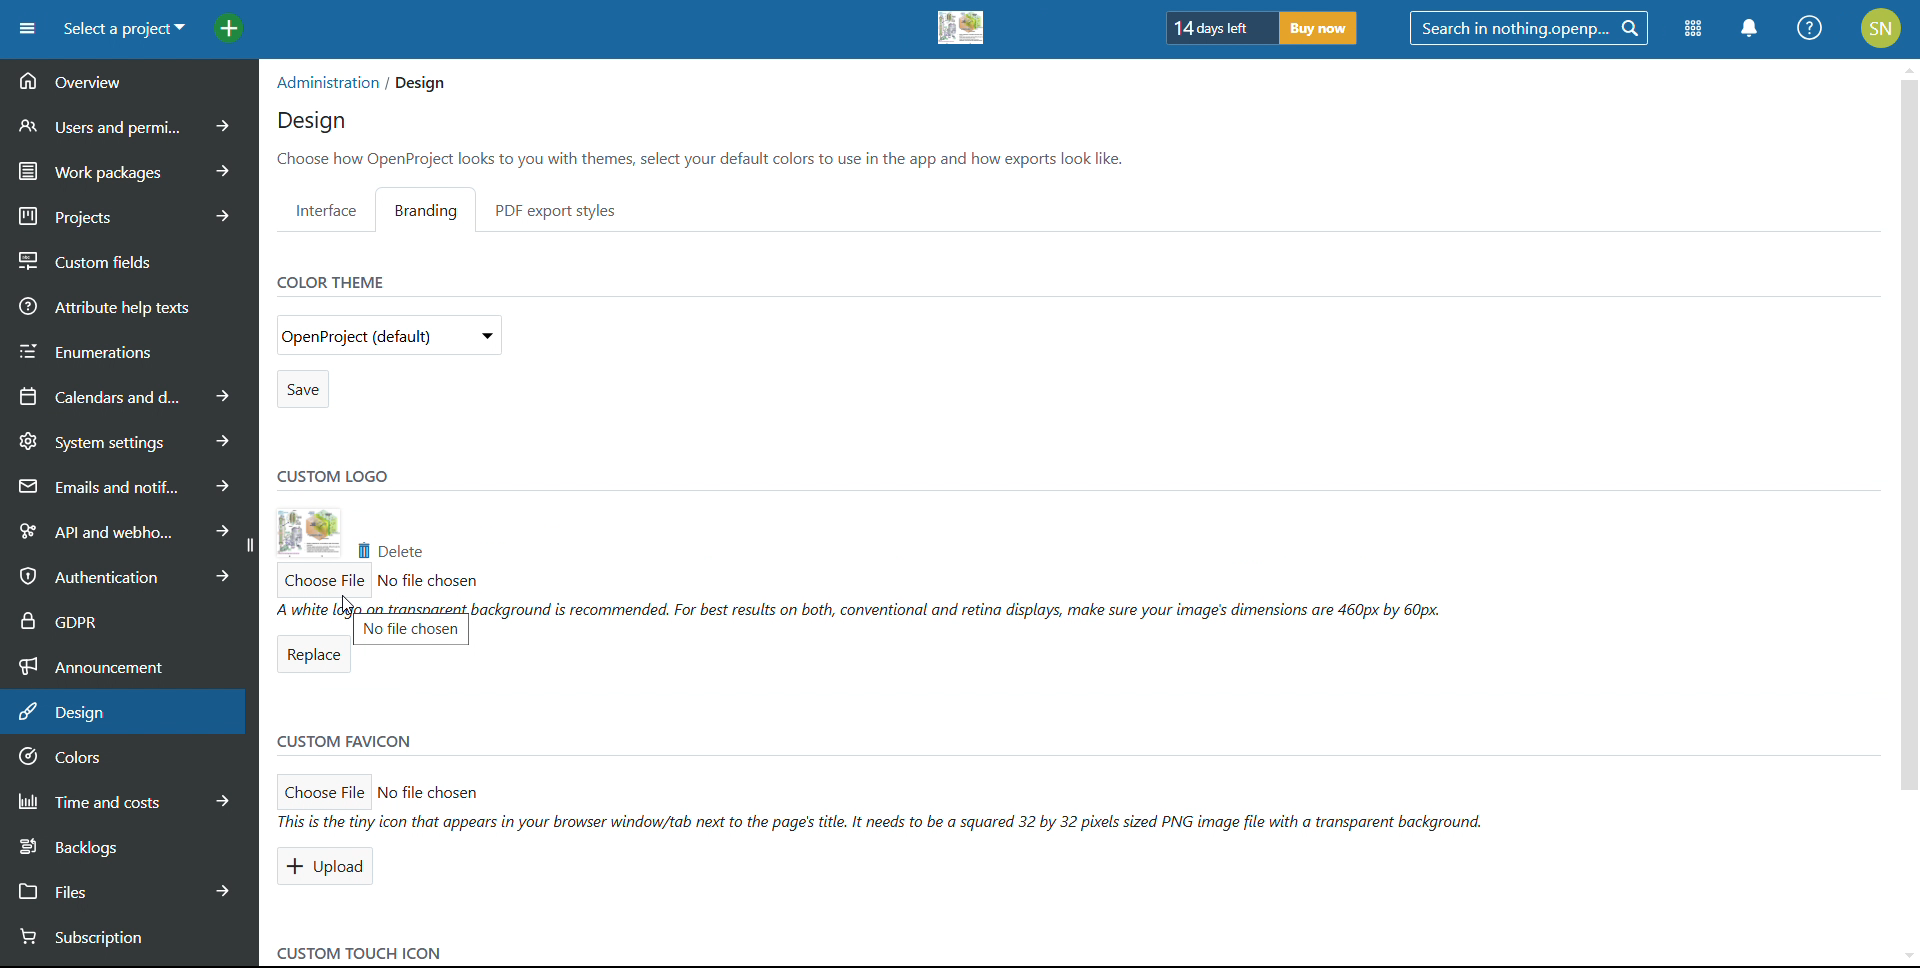 The height and width of the screenshot is (968, 1920). I want to click on time and costs, so click(126, 799).